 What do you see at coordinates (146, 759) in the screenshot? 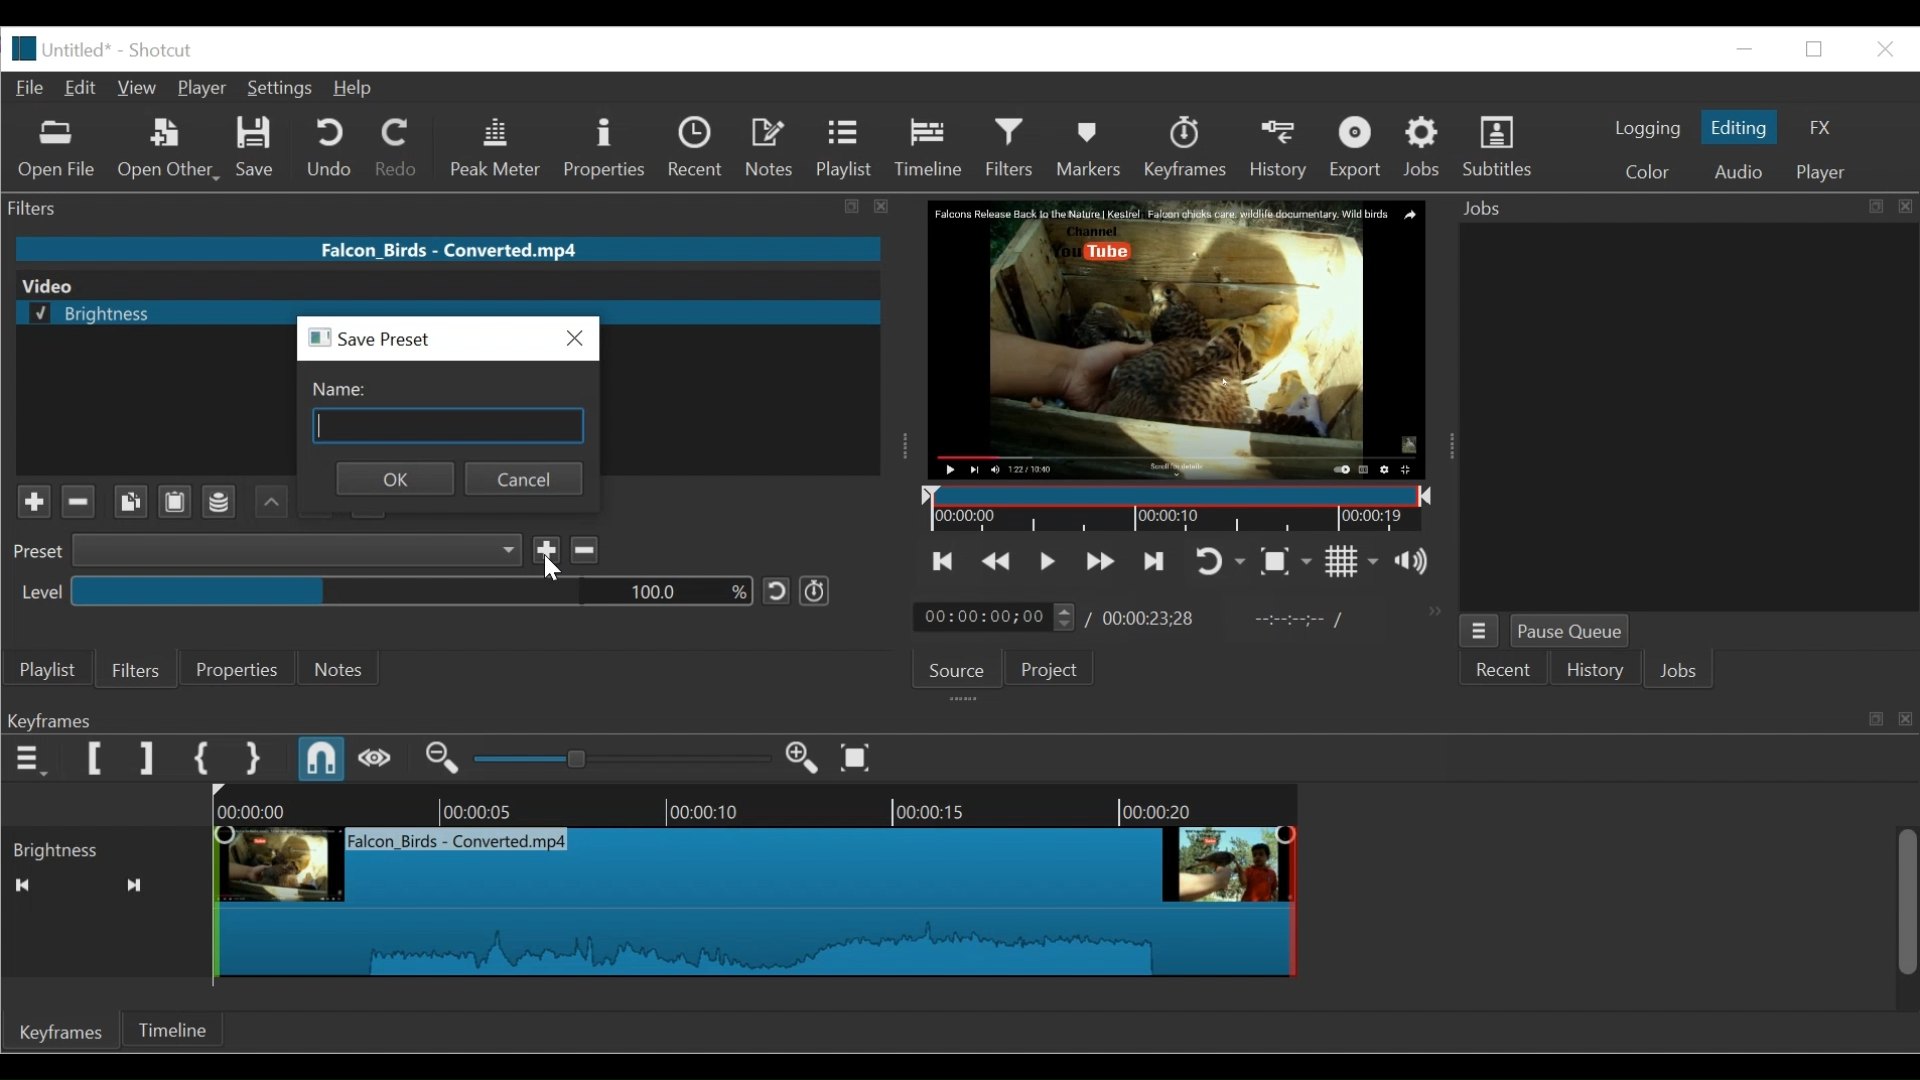
I see `Set Filter last` at bounding box center [146, 759].